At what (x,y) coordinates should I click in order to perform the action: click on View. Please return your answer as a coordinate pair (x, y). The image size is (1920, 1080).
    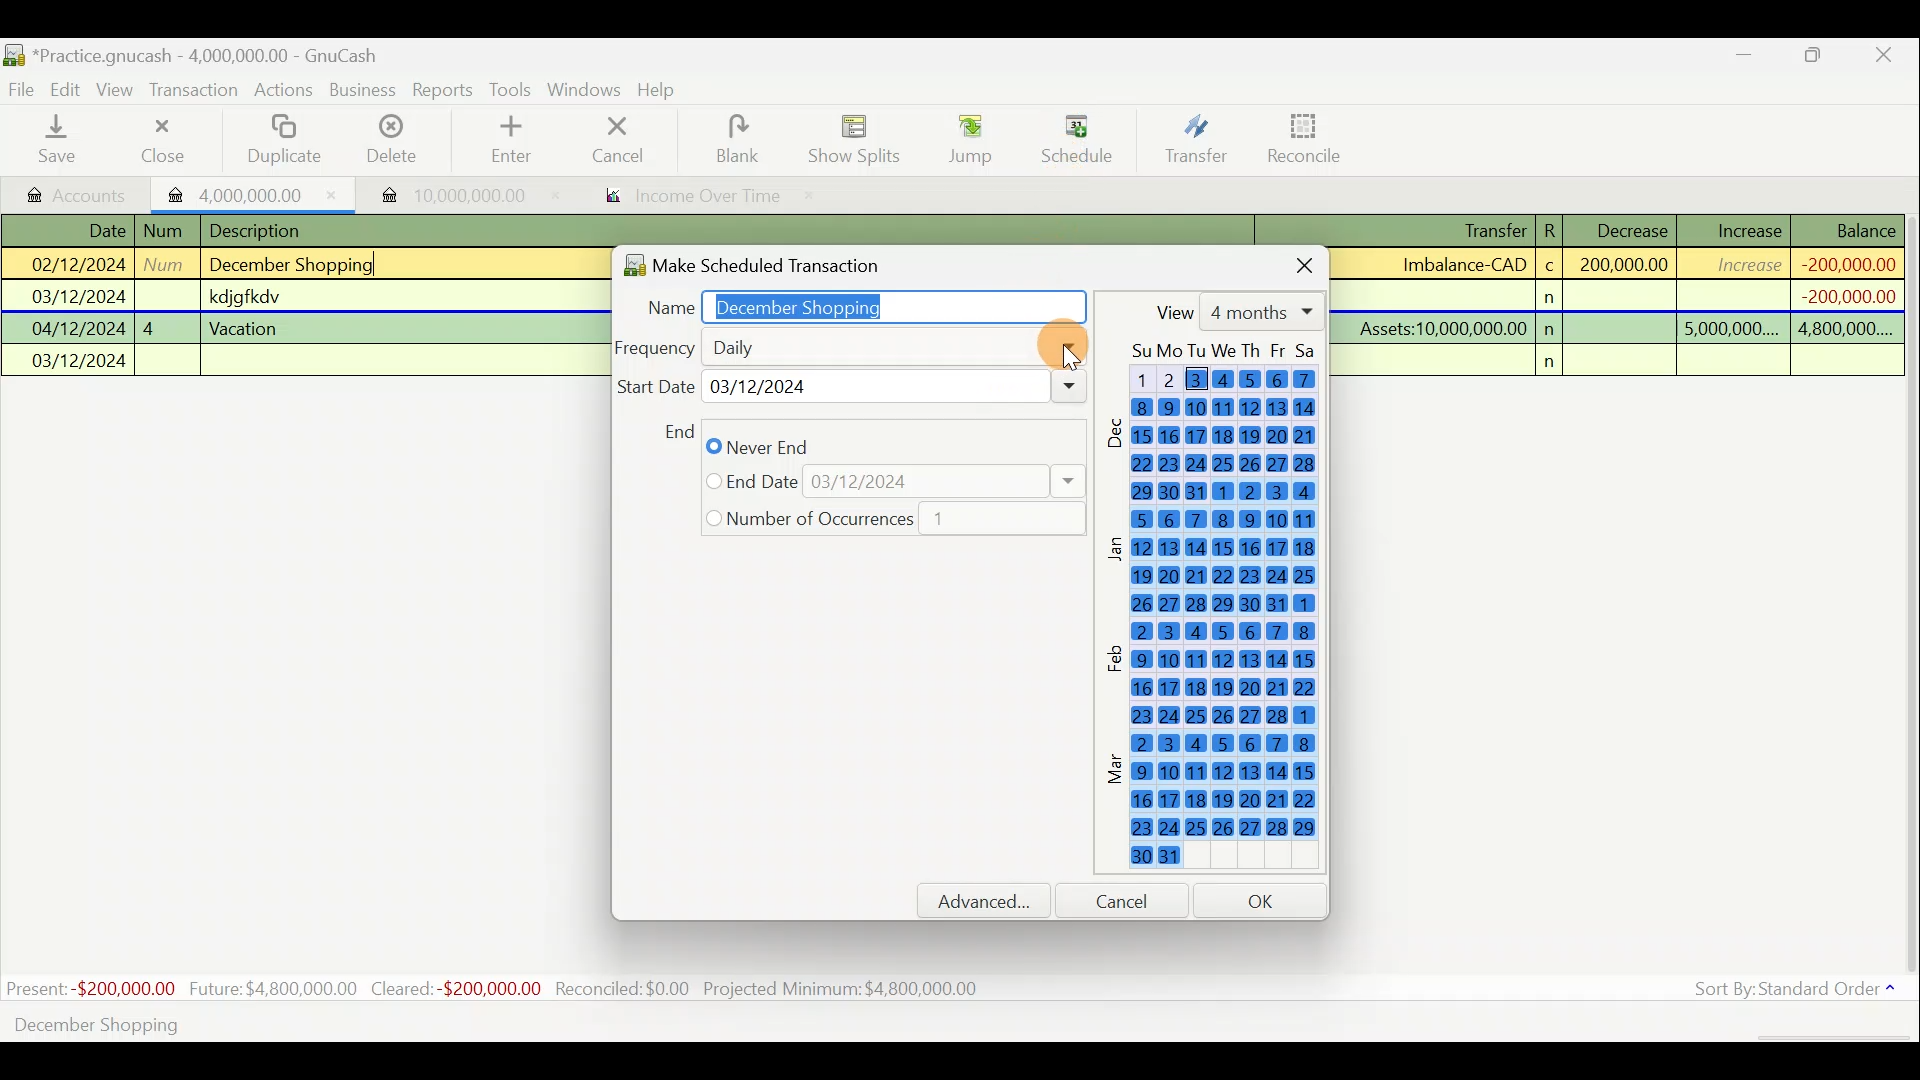
    Looking at the image, I should click on (118, 90).